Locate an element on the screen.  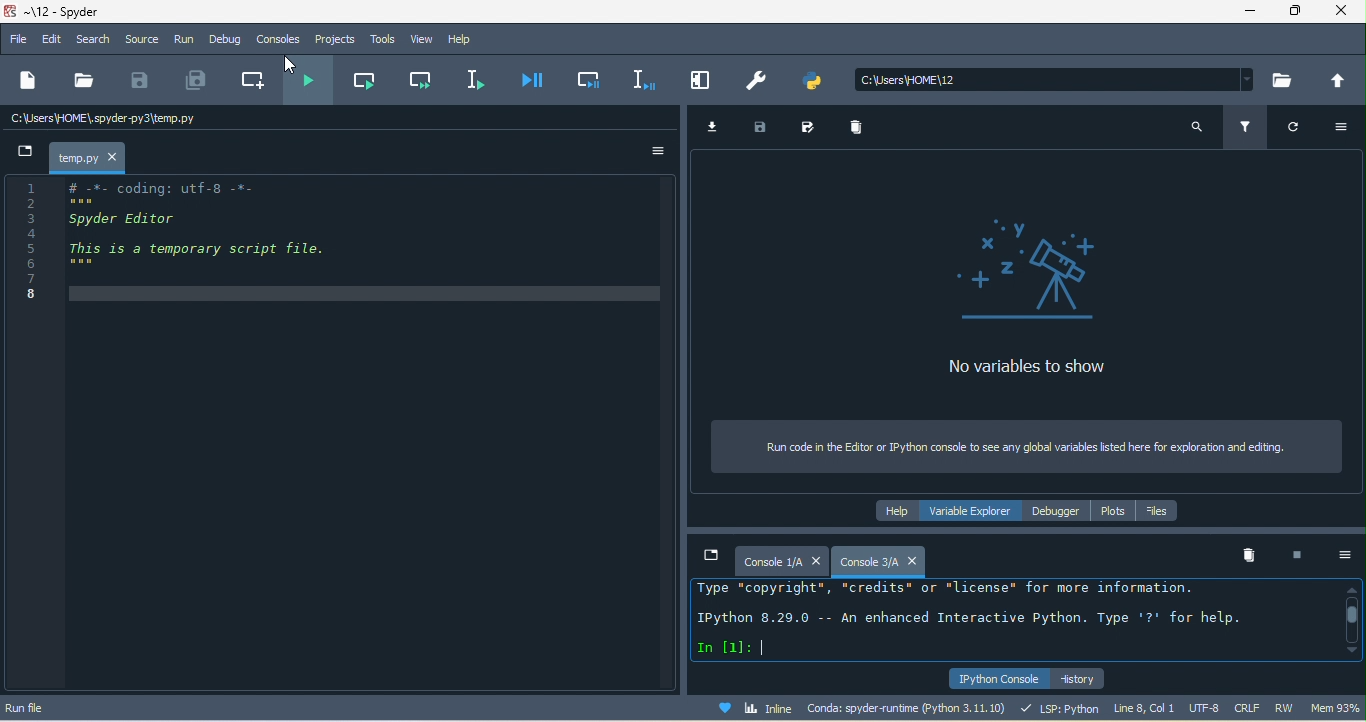
temp.py is located at coordinates (88, 158).